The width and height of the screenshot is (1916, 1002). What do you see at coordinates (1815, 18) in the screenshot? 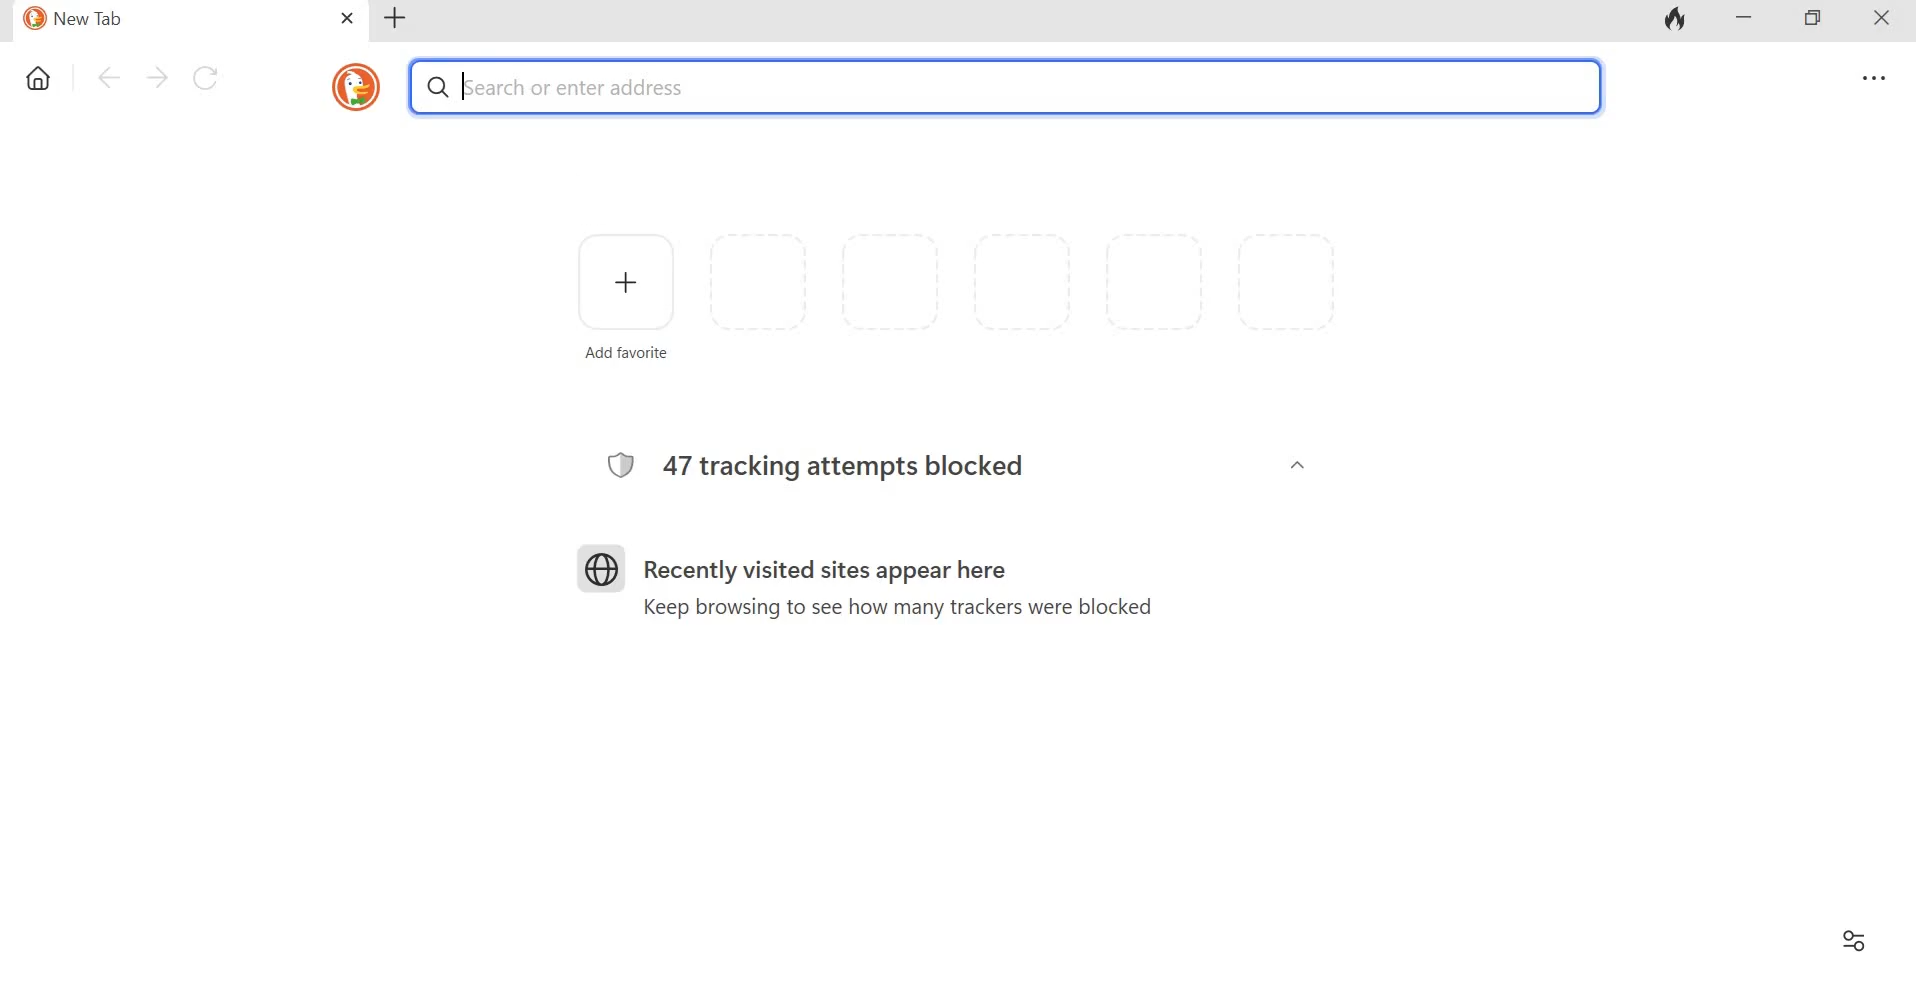
I see `Maximize` at bounding box center [1815, 18].